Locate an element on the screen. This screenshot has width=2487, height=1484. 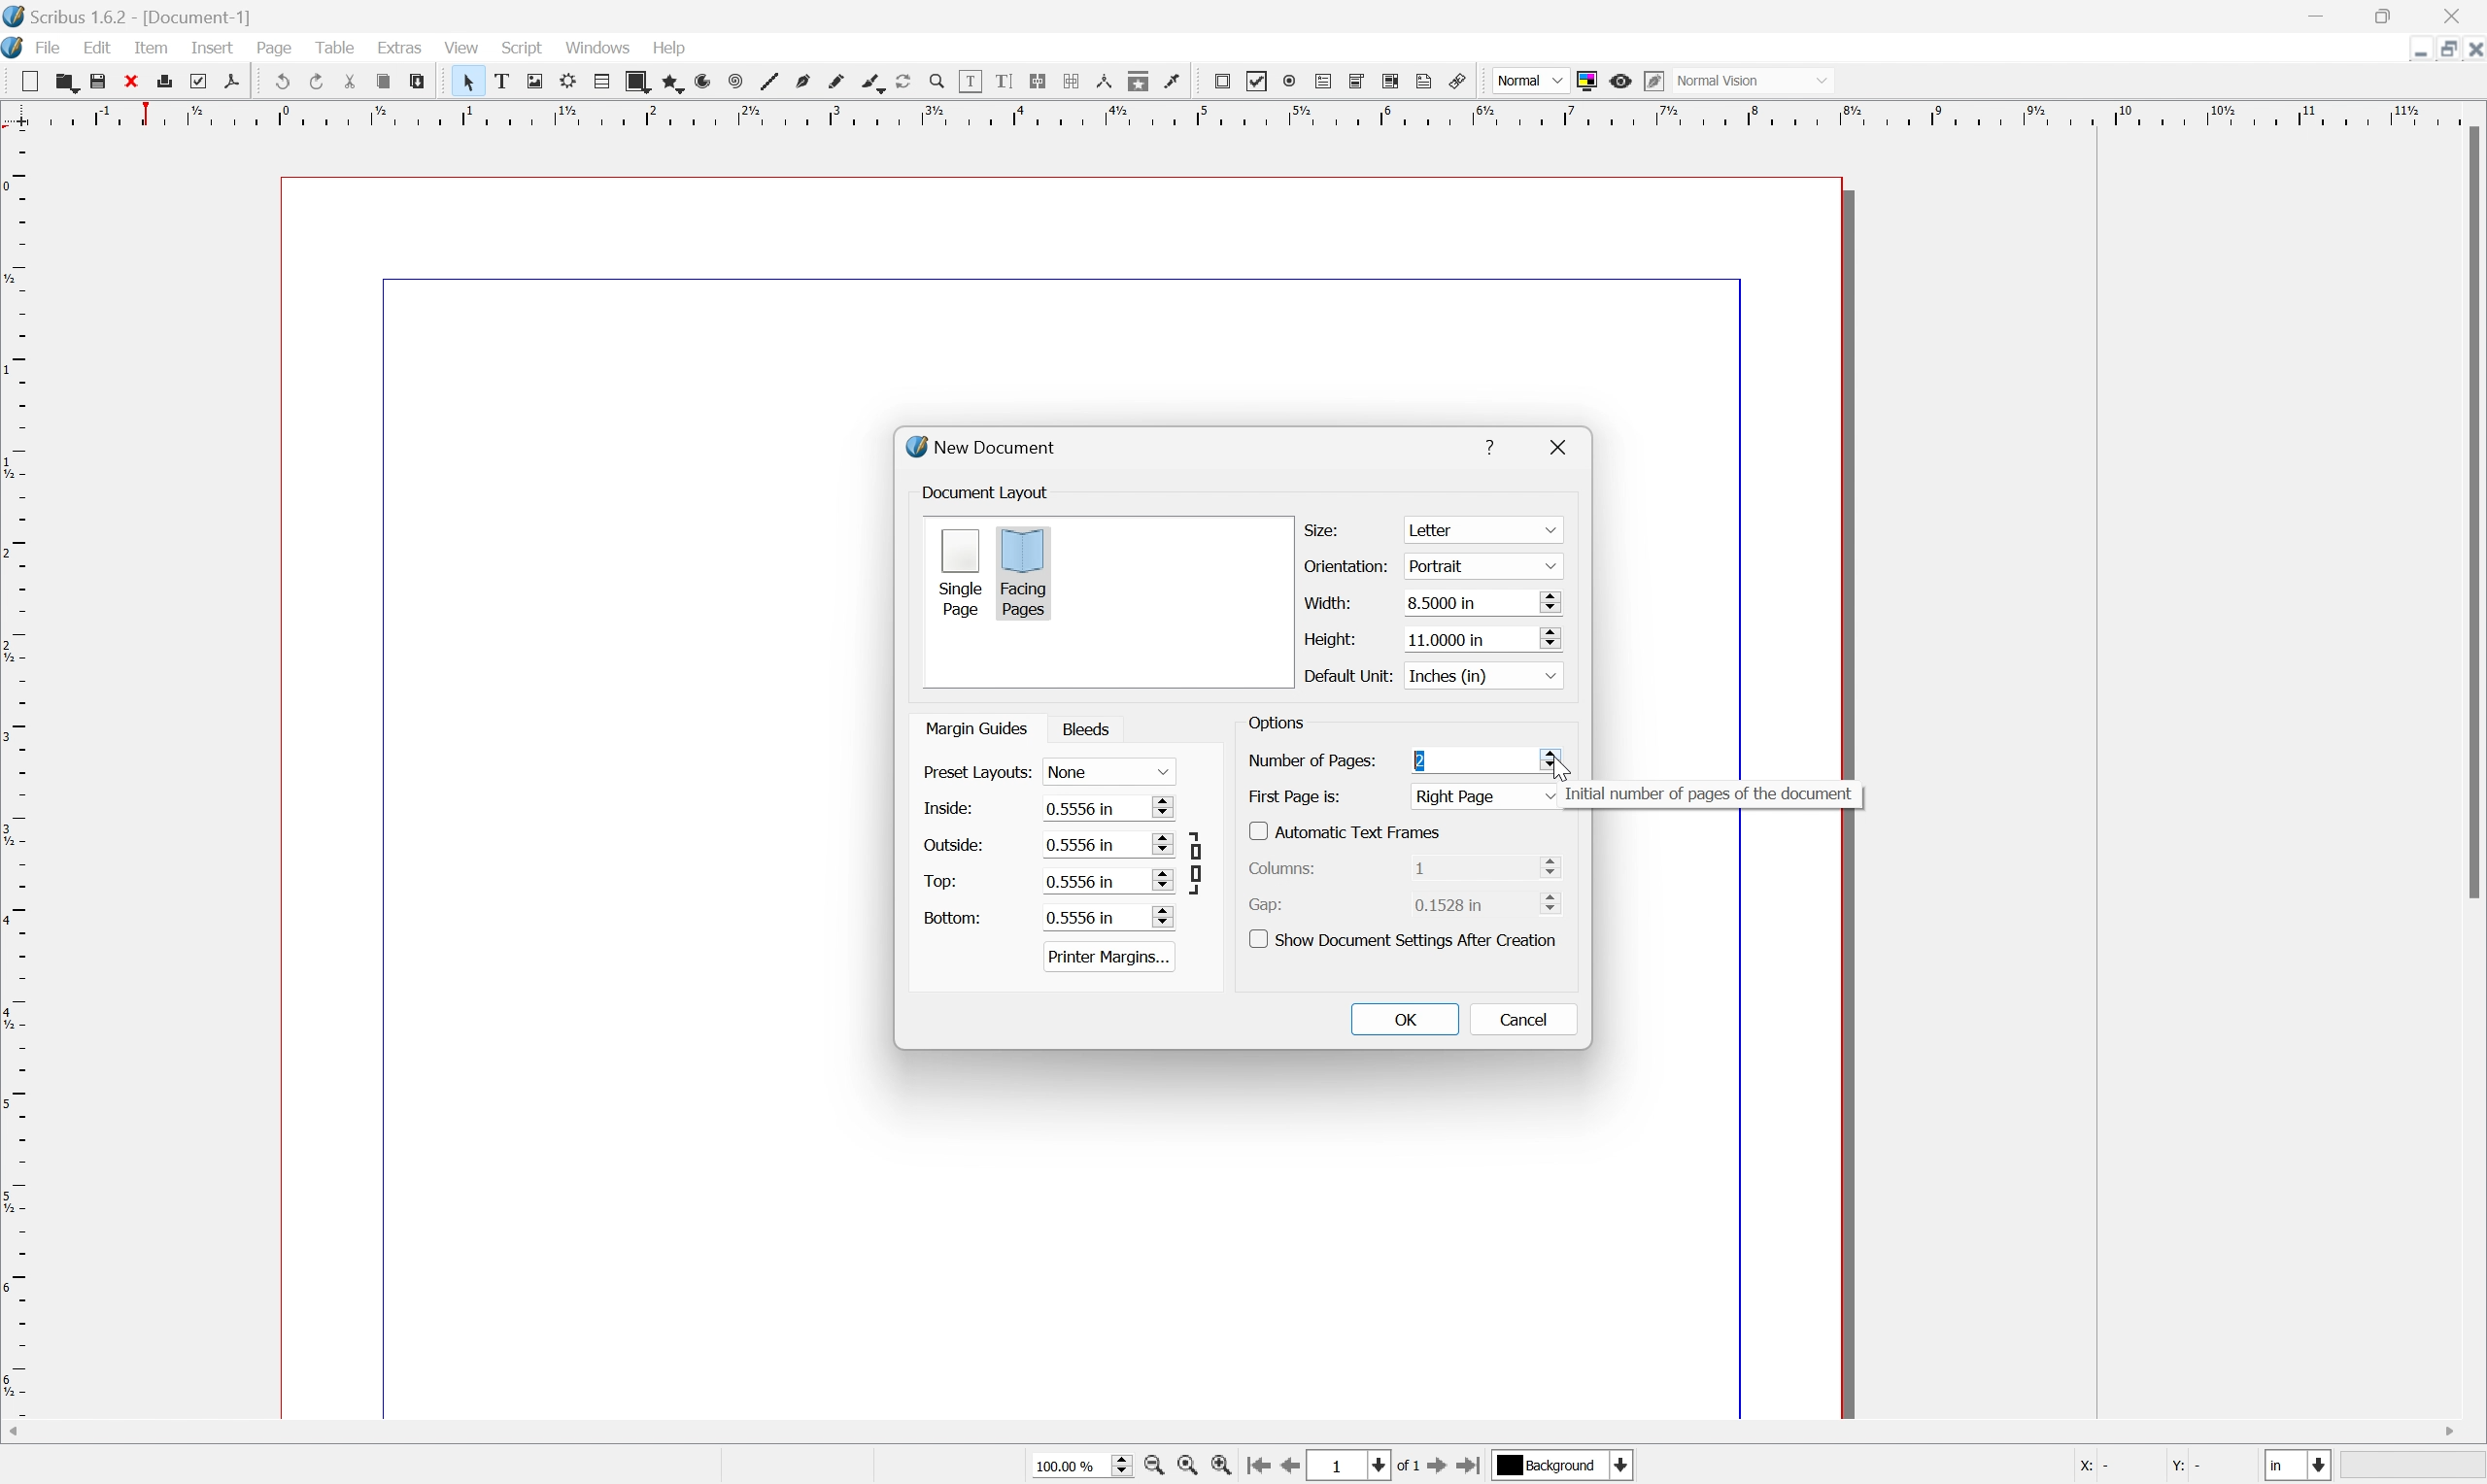
Extras is located at coordinates (400, 49).